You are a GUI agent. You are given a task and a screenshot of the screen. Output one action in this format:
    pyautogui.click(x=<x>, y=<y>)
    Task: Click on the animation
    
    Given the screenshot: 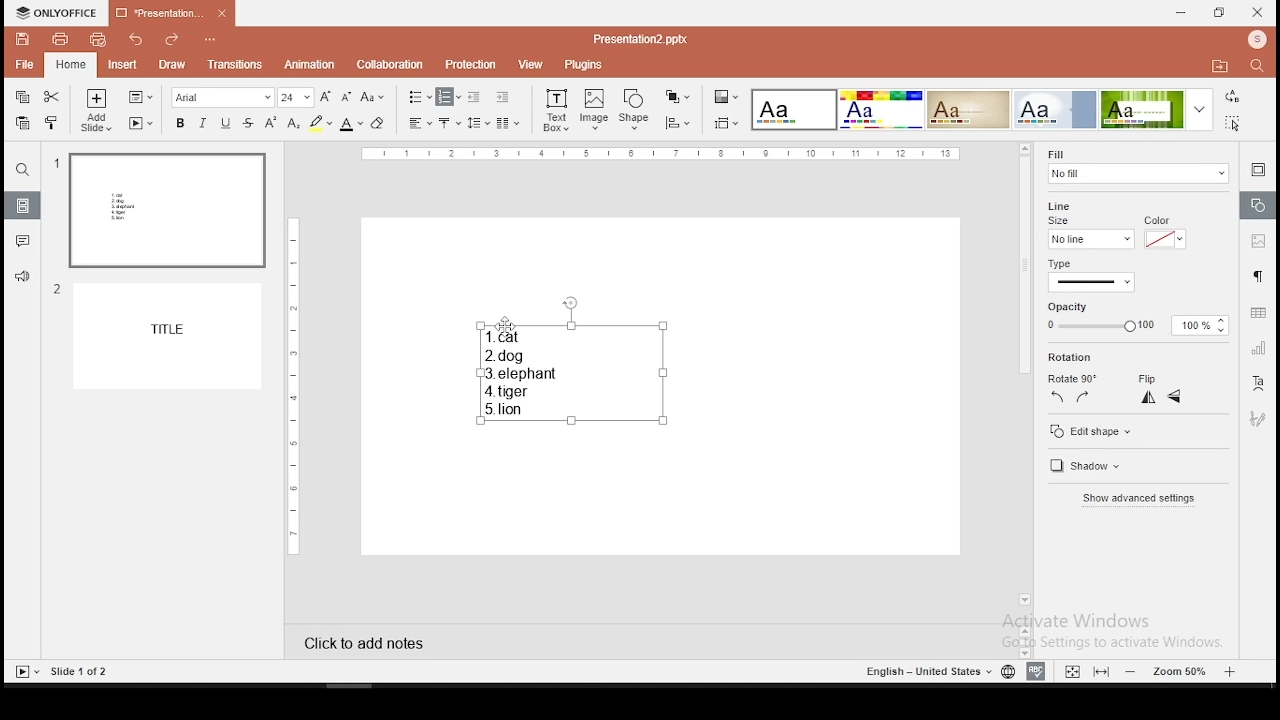 What is the action you would take?
    pyautogui.click(x=311, y=65)
    